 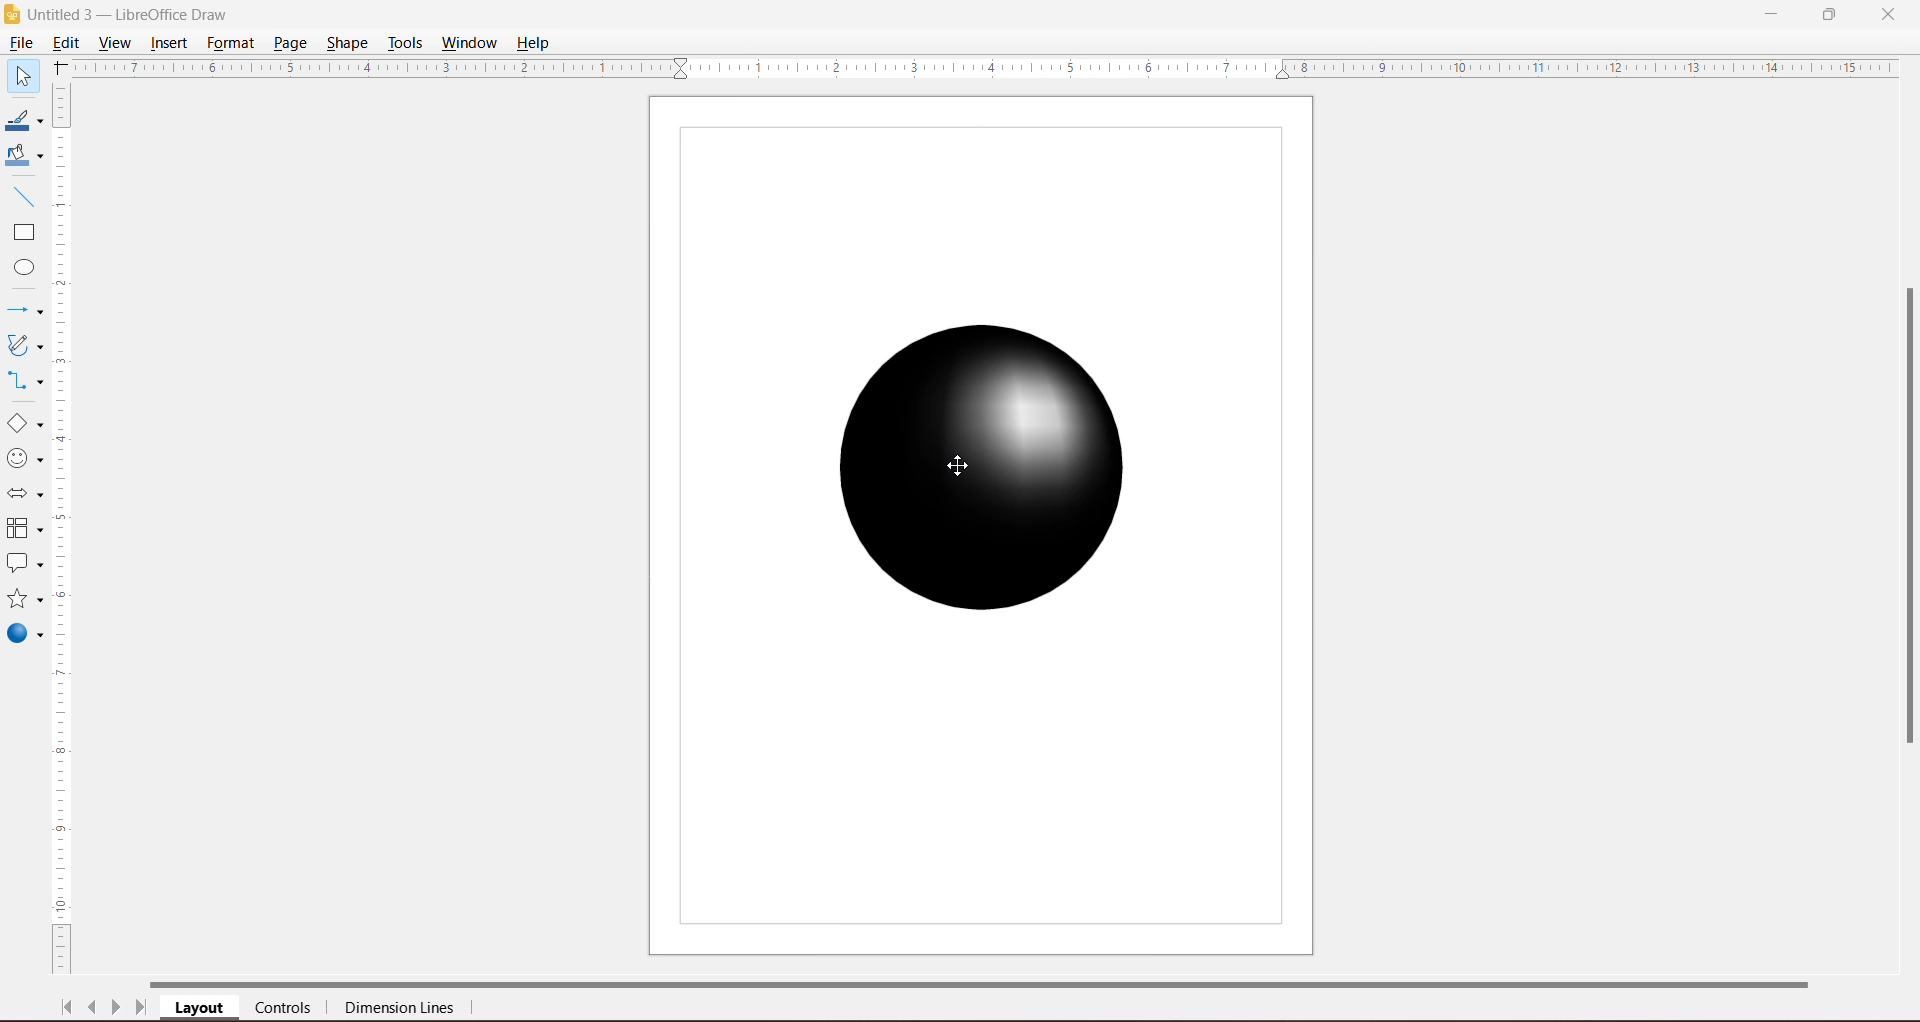 What do you see at coordinates (289, 42) in the screenshot?
I see `Page` at bounding box center [289, 42].